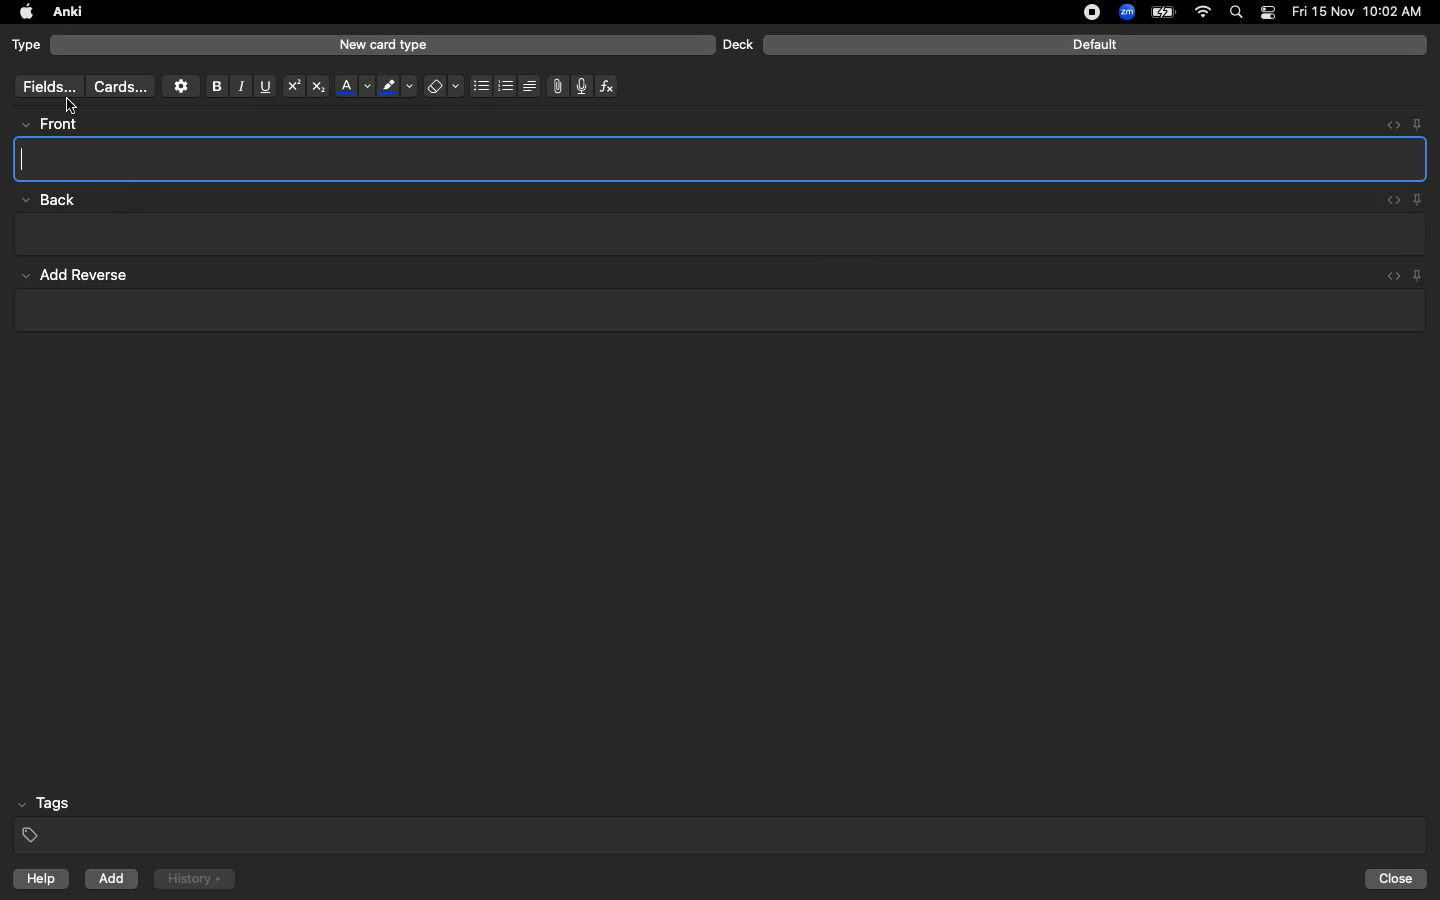 Image resolution: width=1440 pixels, height=900 pixels. What do you see at coordinates (554, 86) in the screenshot?
I see `File` at bounding box center [554, 86].